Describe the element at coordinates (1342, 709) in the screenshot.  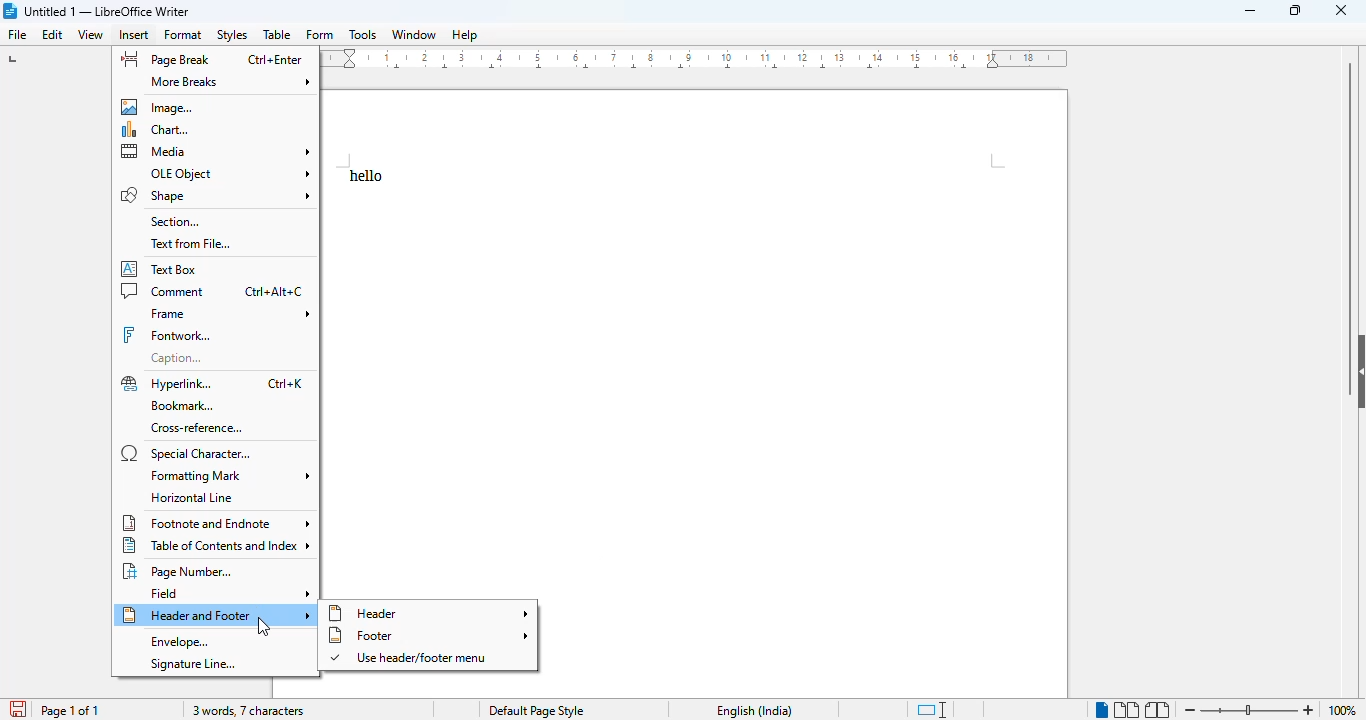
I see `100%` at that location.